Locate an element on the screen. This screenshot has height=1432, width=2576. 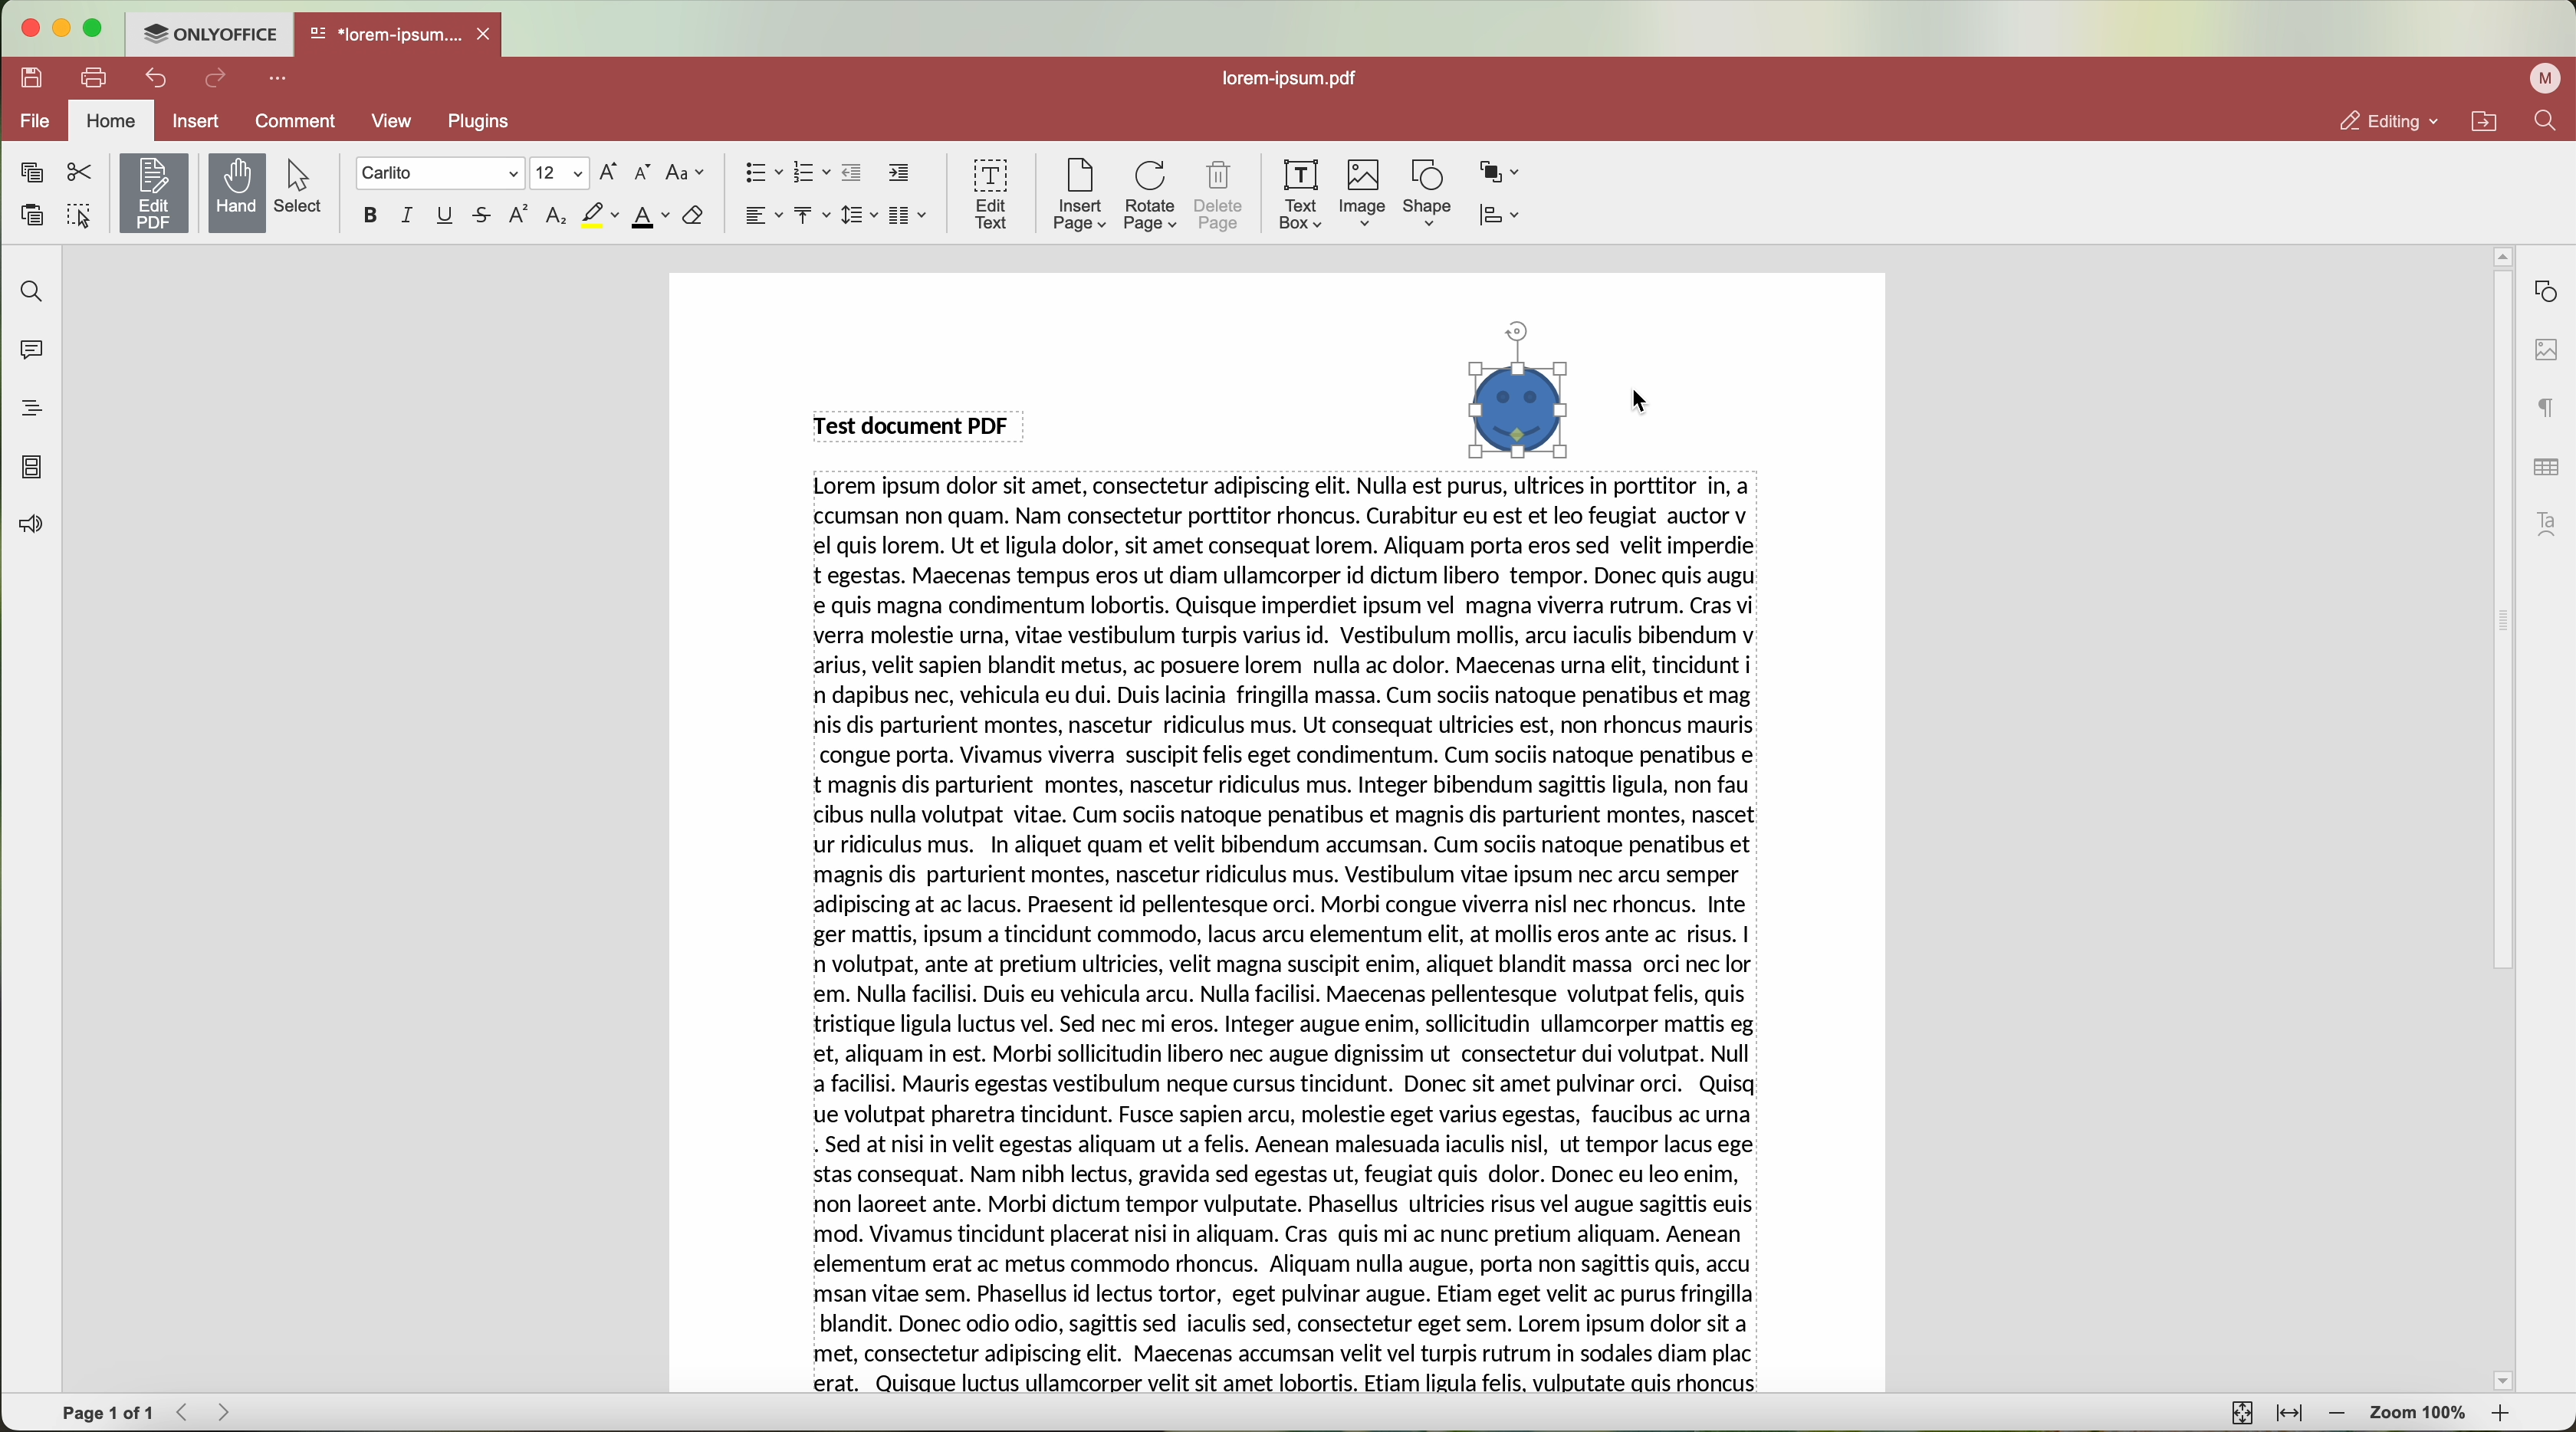
open file is located at coordinates (401, 36).